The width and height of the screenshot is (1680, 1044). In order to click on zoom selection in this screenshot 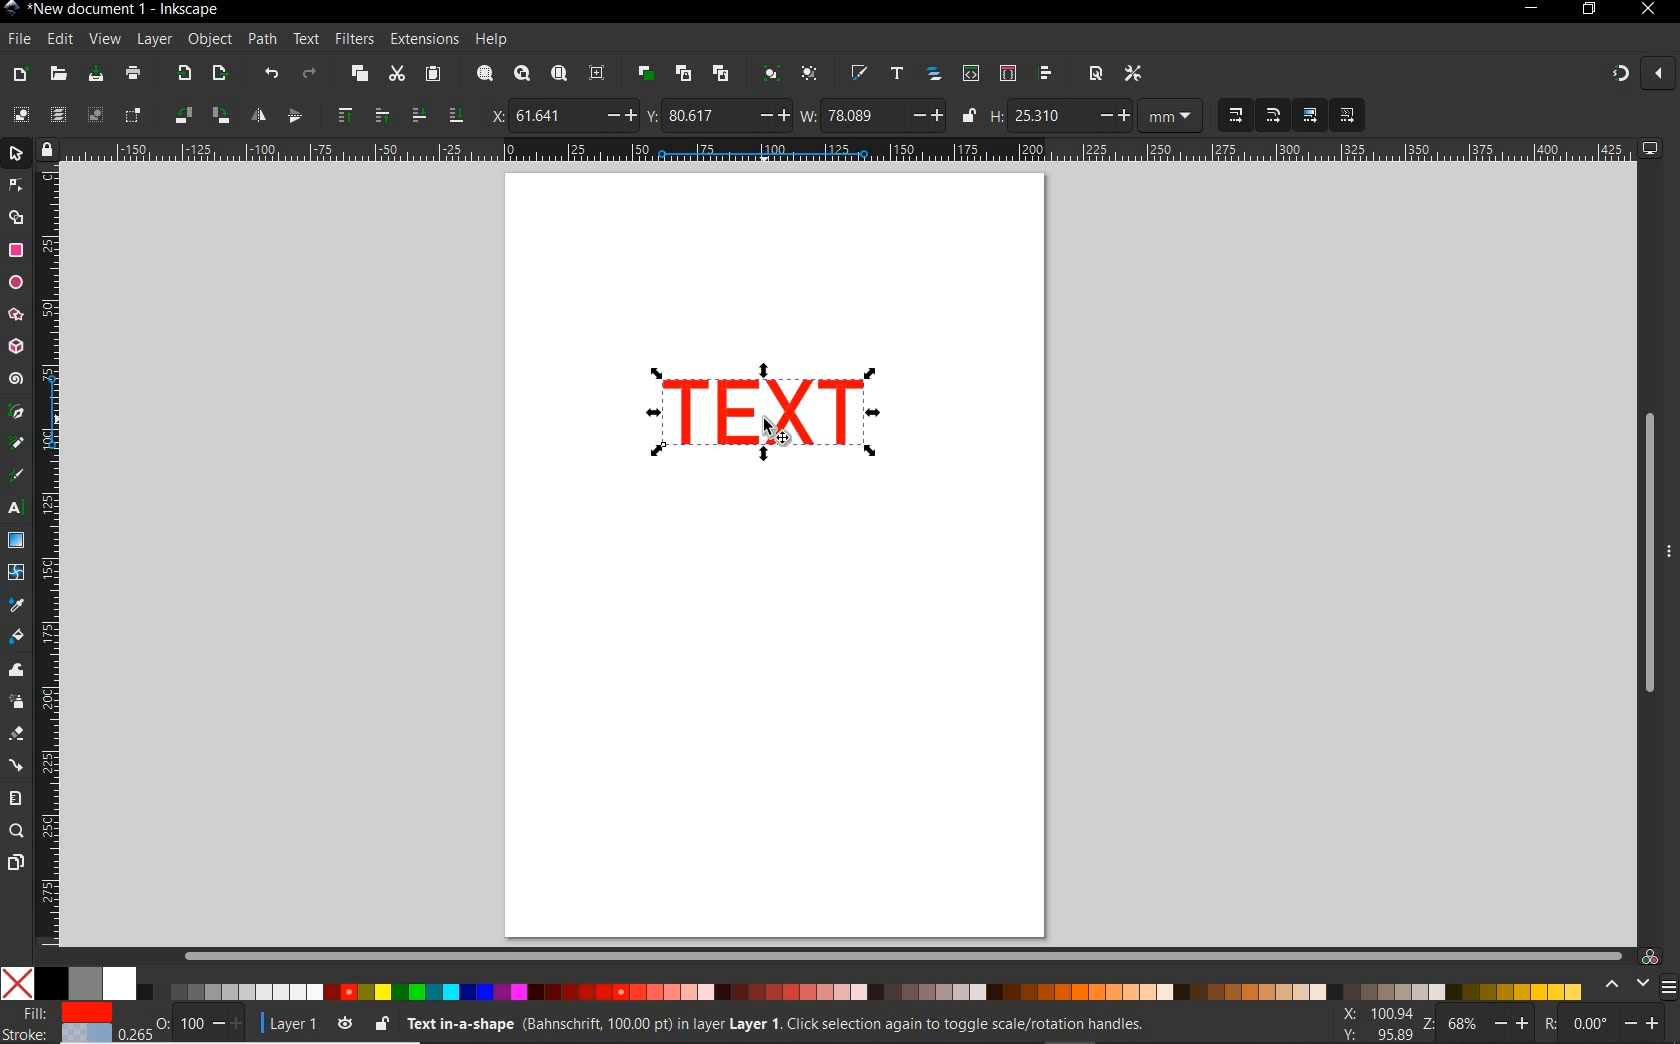, I will do `click(483, 74)`.